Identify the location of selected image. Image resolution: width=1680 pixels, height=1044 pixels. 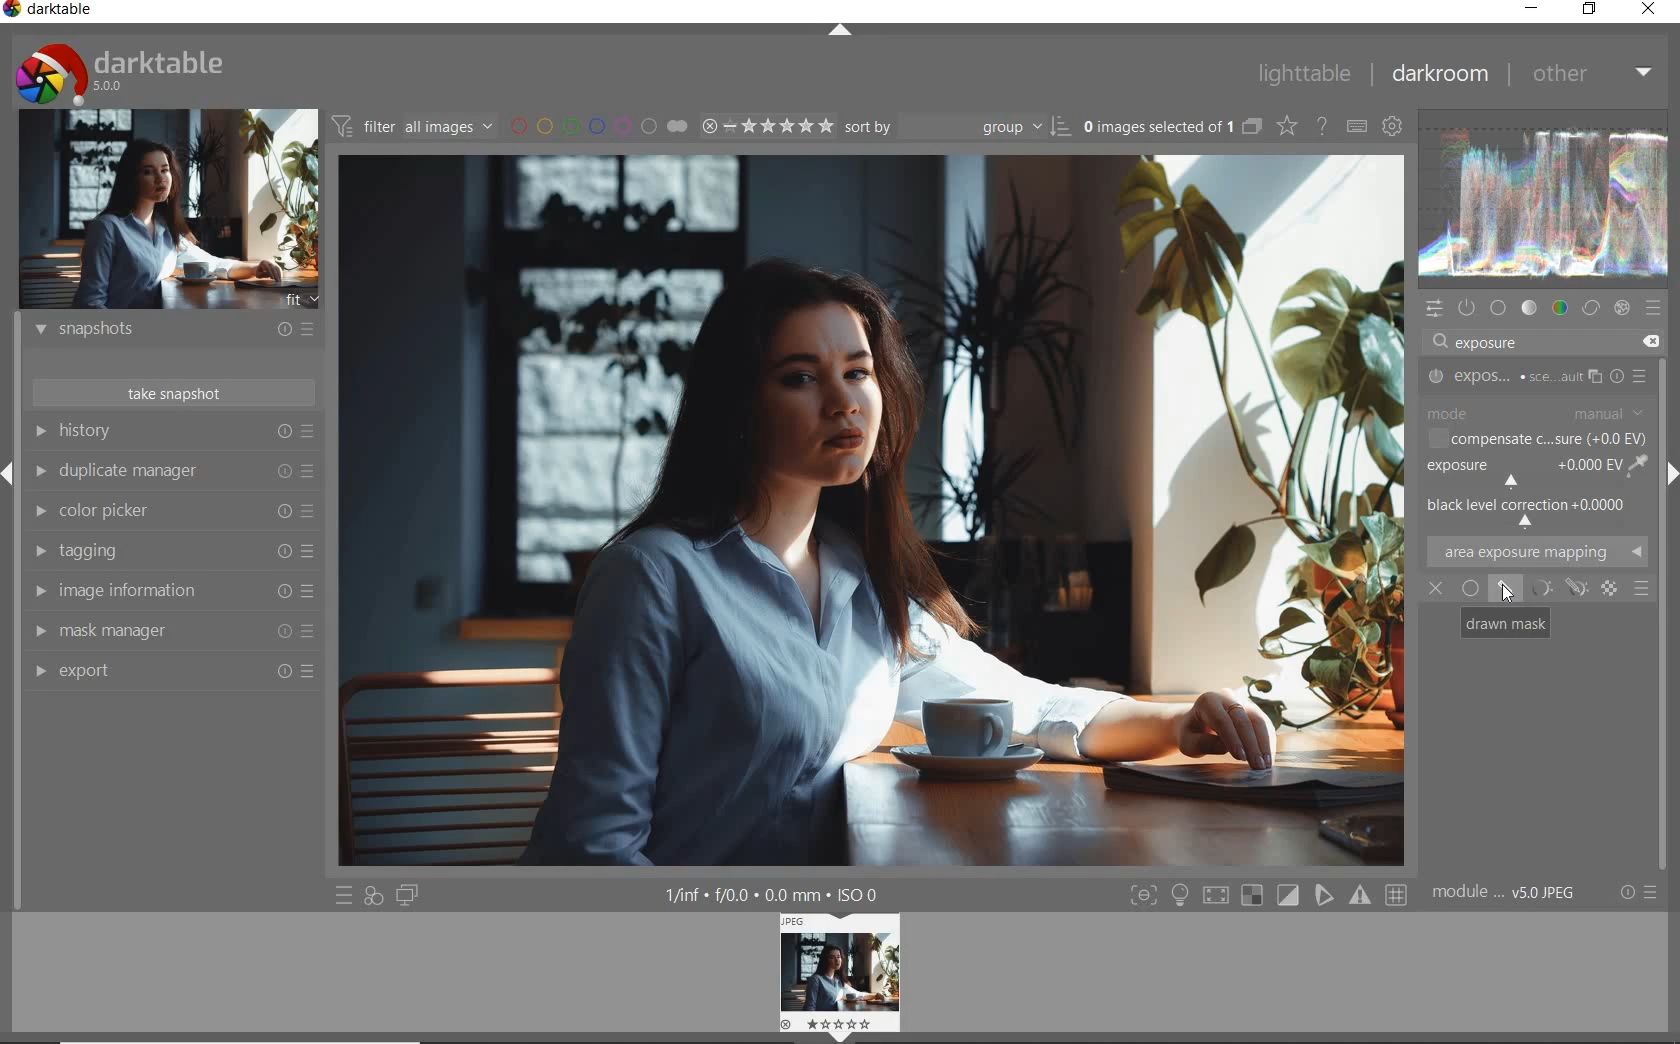
(872, 506).